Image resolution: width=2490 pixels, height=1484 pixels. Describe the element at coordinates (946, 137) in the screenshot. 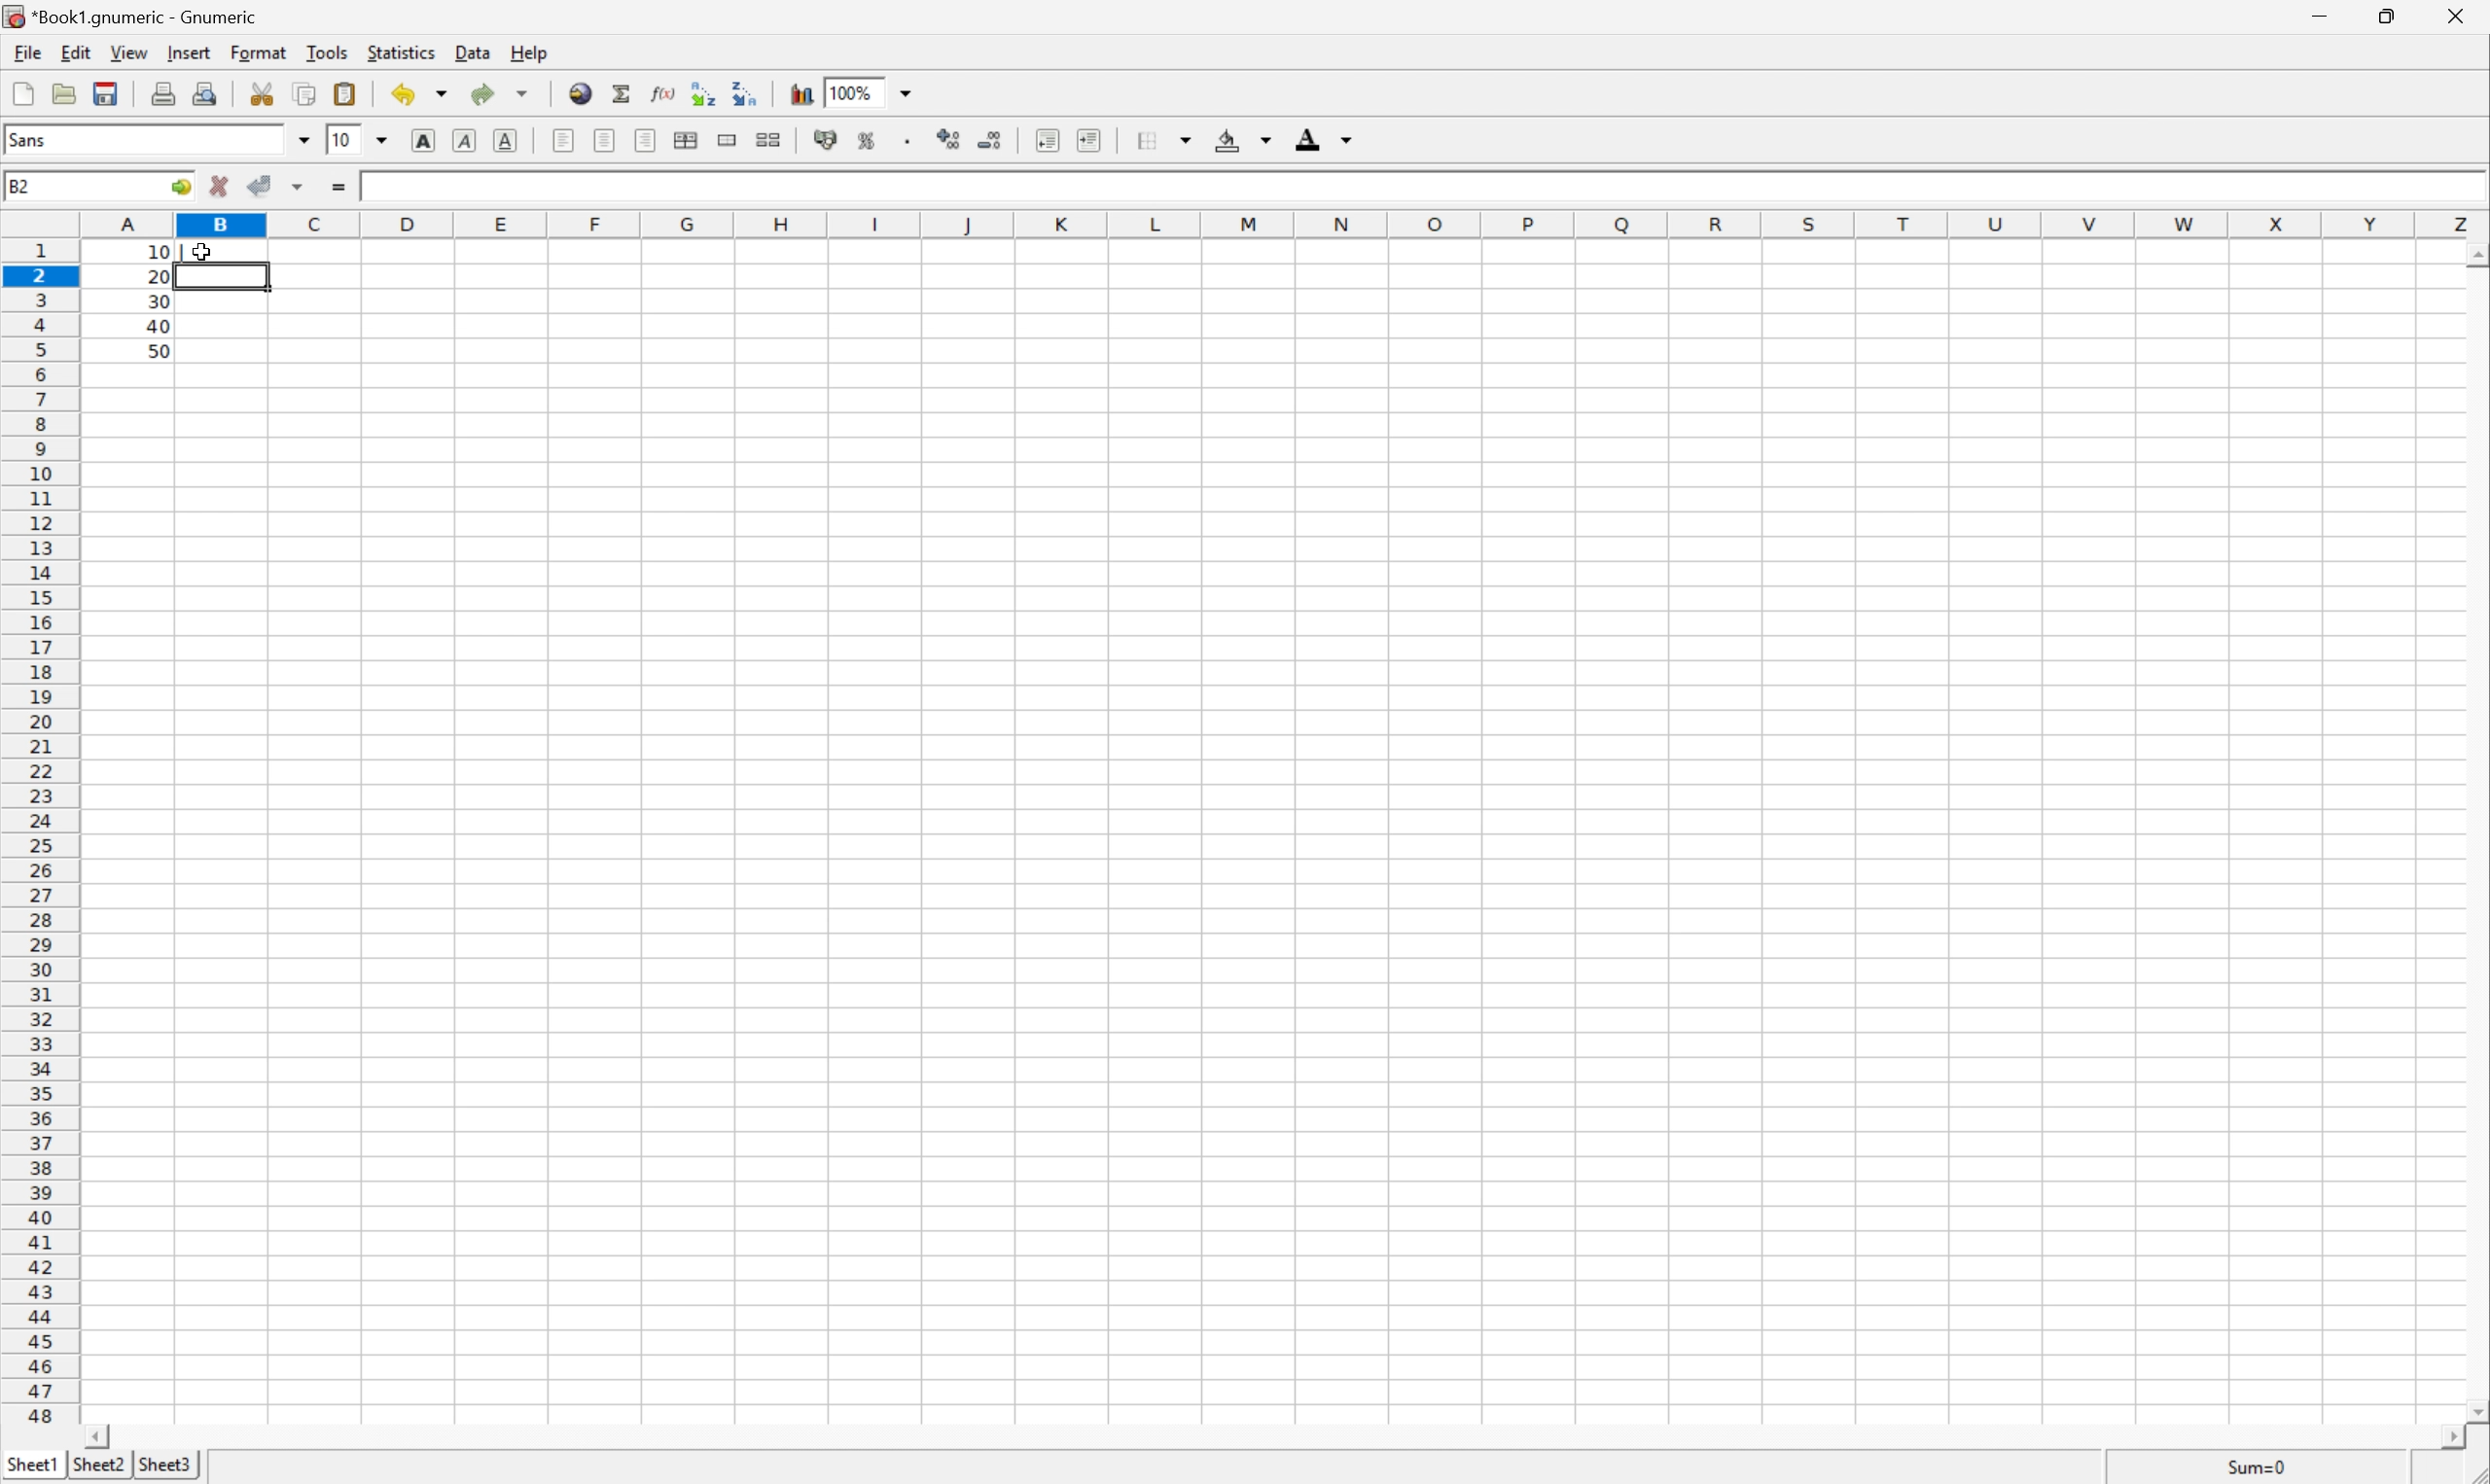

I see `Increase the number of decimals displayed` at that location.